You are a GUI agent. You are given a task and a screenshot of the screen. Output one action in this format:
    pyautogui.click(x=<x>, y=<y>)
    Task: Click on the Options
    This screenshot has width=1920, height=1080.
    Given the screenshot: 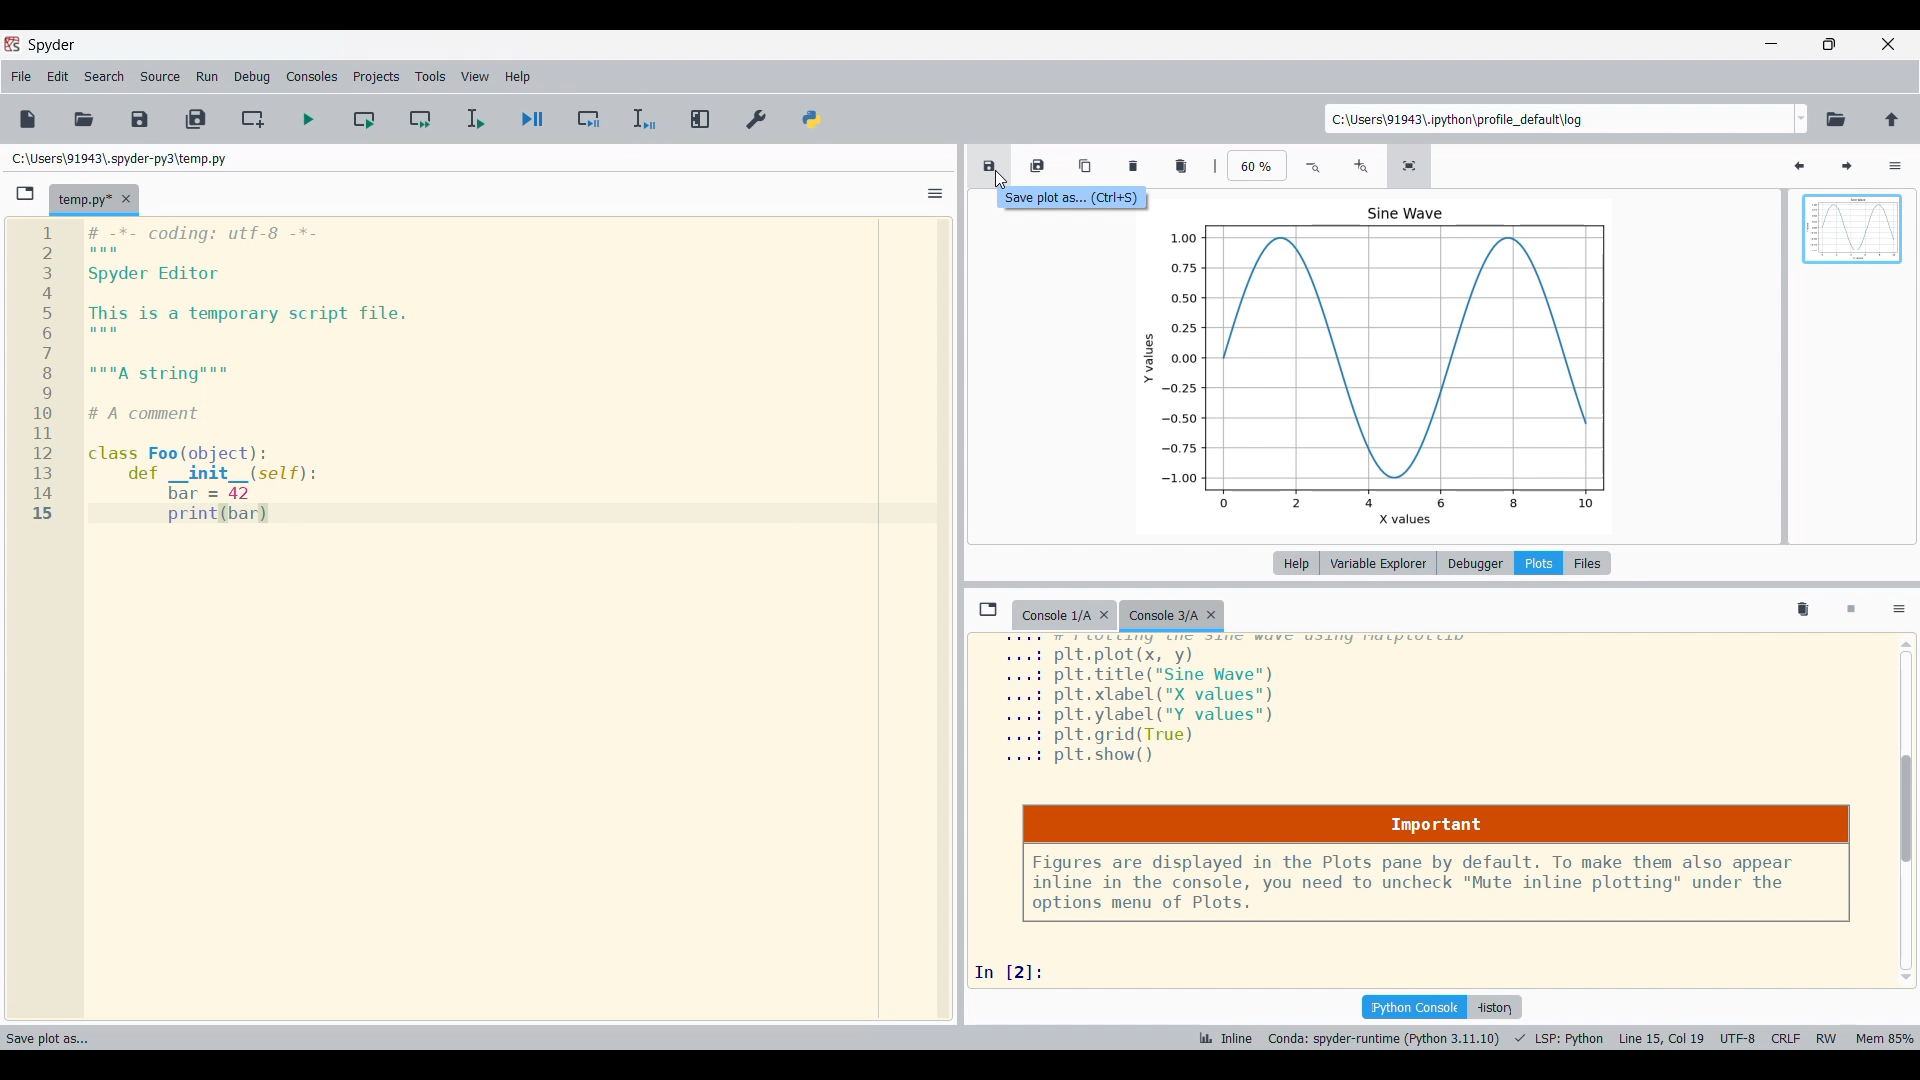 What is the action you would take?
    pyautogui.click(x=1896, y=166)
    